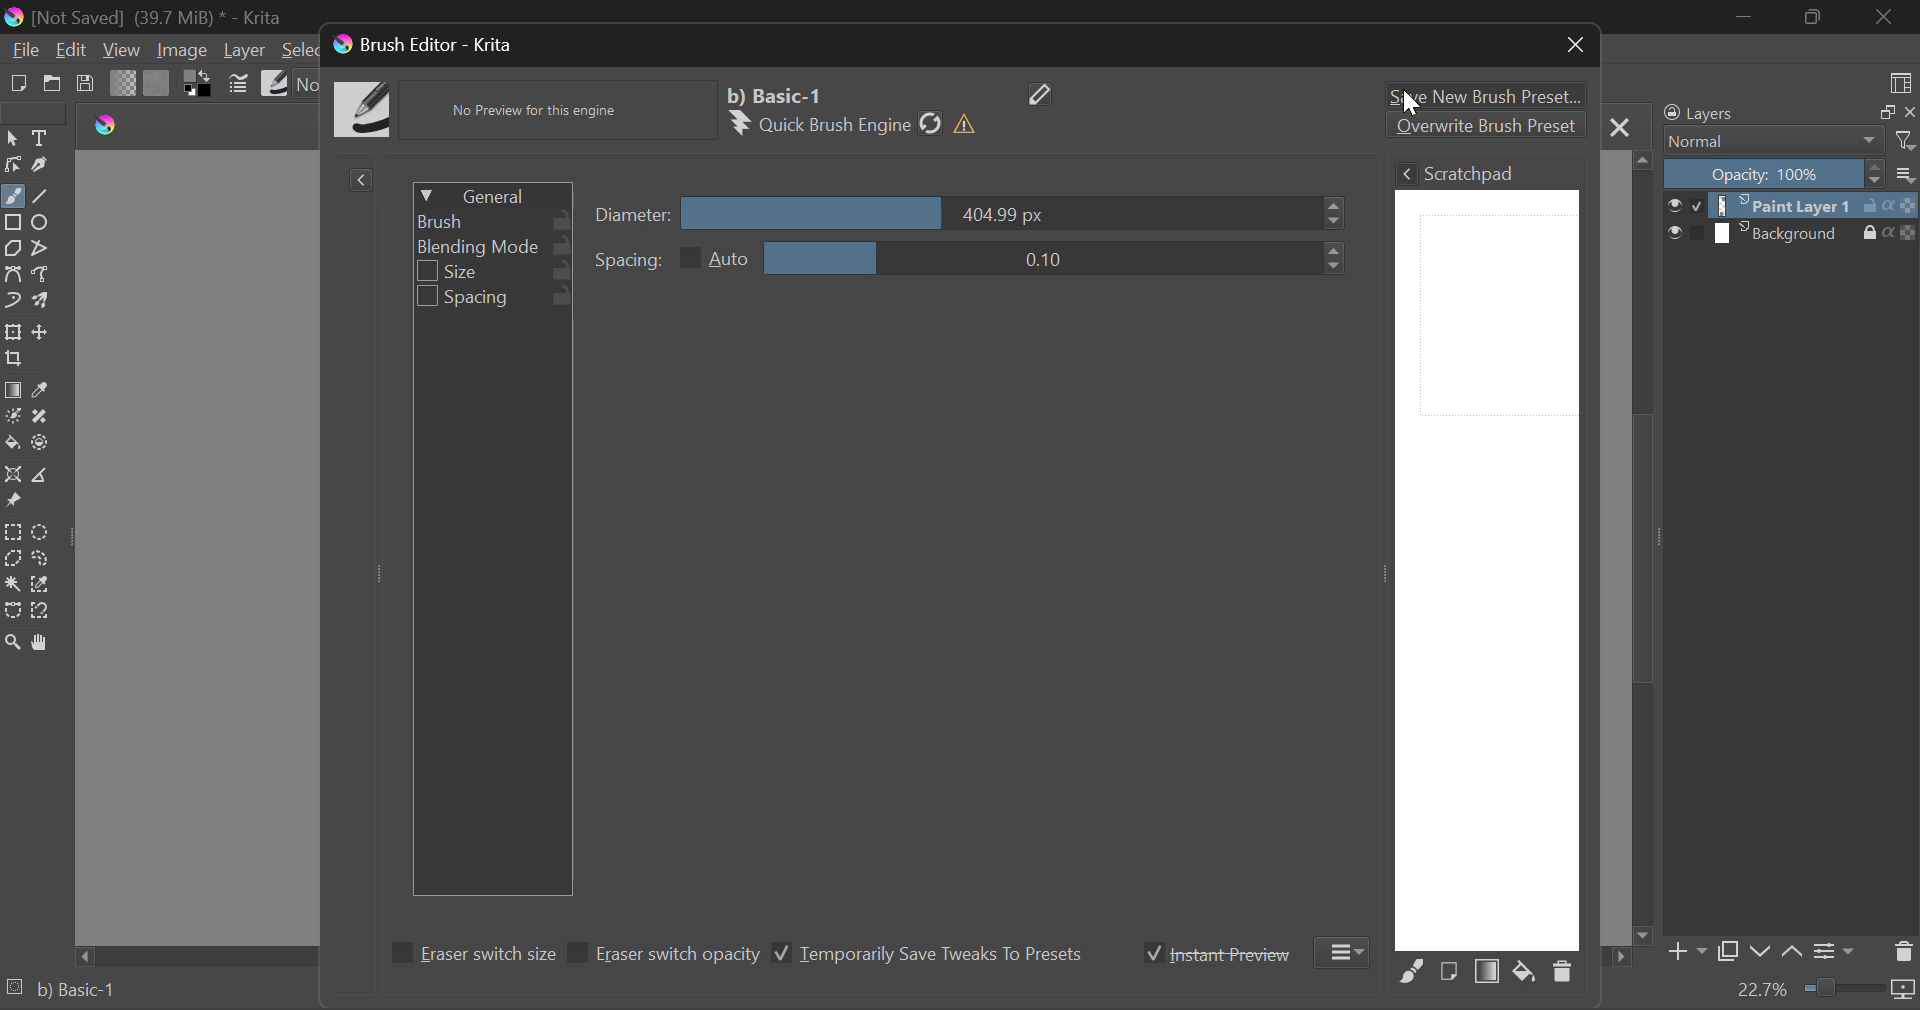 This screenshot has height=1010, width=1920. Describe the element at coordinates (493, 247) in the screenshot. I see `Blending Mode` at that location.